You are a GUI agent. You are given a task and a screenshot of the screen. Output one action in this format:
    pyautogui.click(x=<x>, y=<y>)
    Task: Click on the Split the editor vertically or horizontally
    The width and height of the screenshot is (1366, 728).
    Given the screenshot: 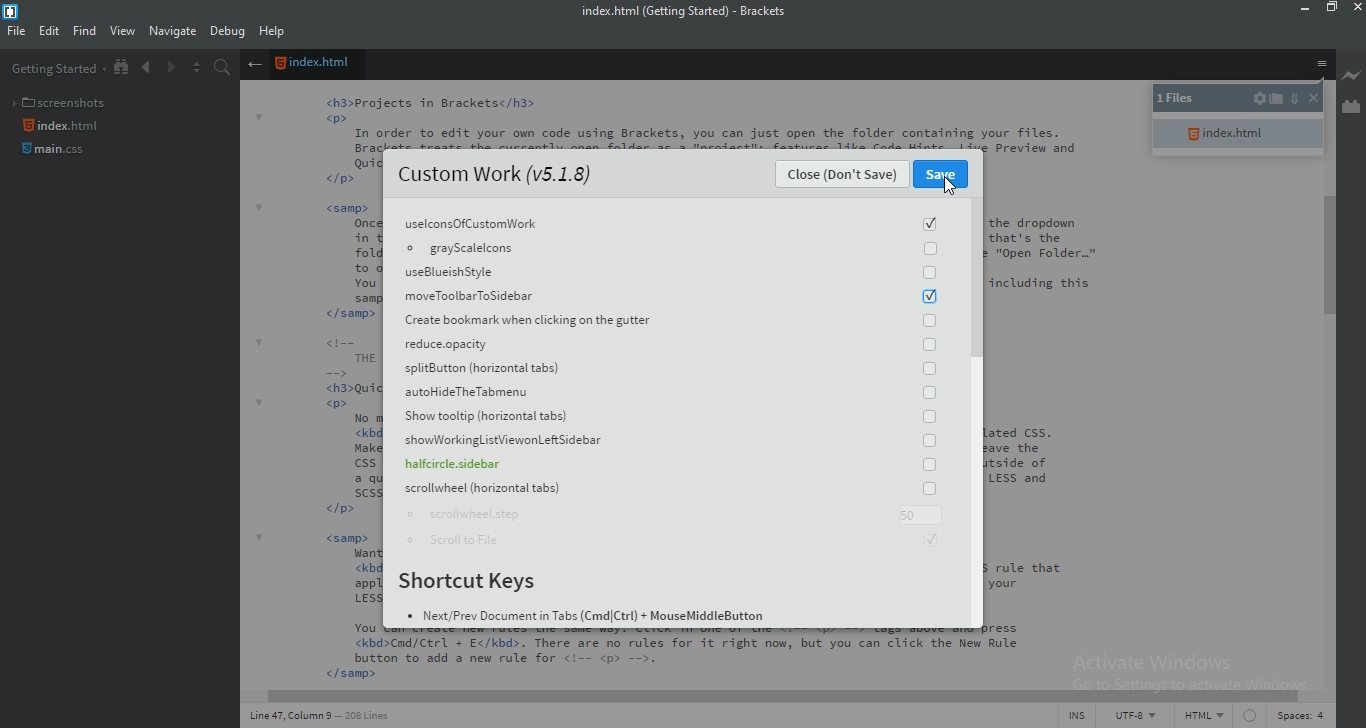 What is the action you would take?
    pyautogui.click(x=195, y=68)
    